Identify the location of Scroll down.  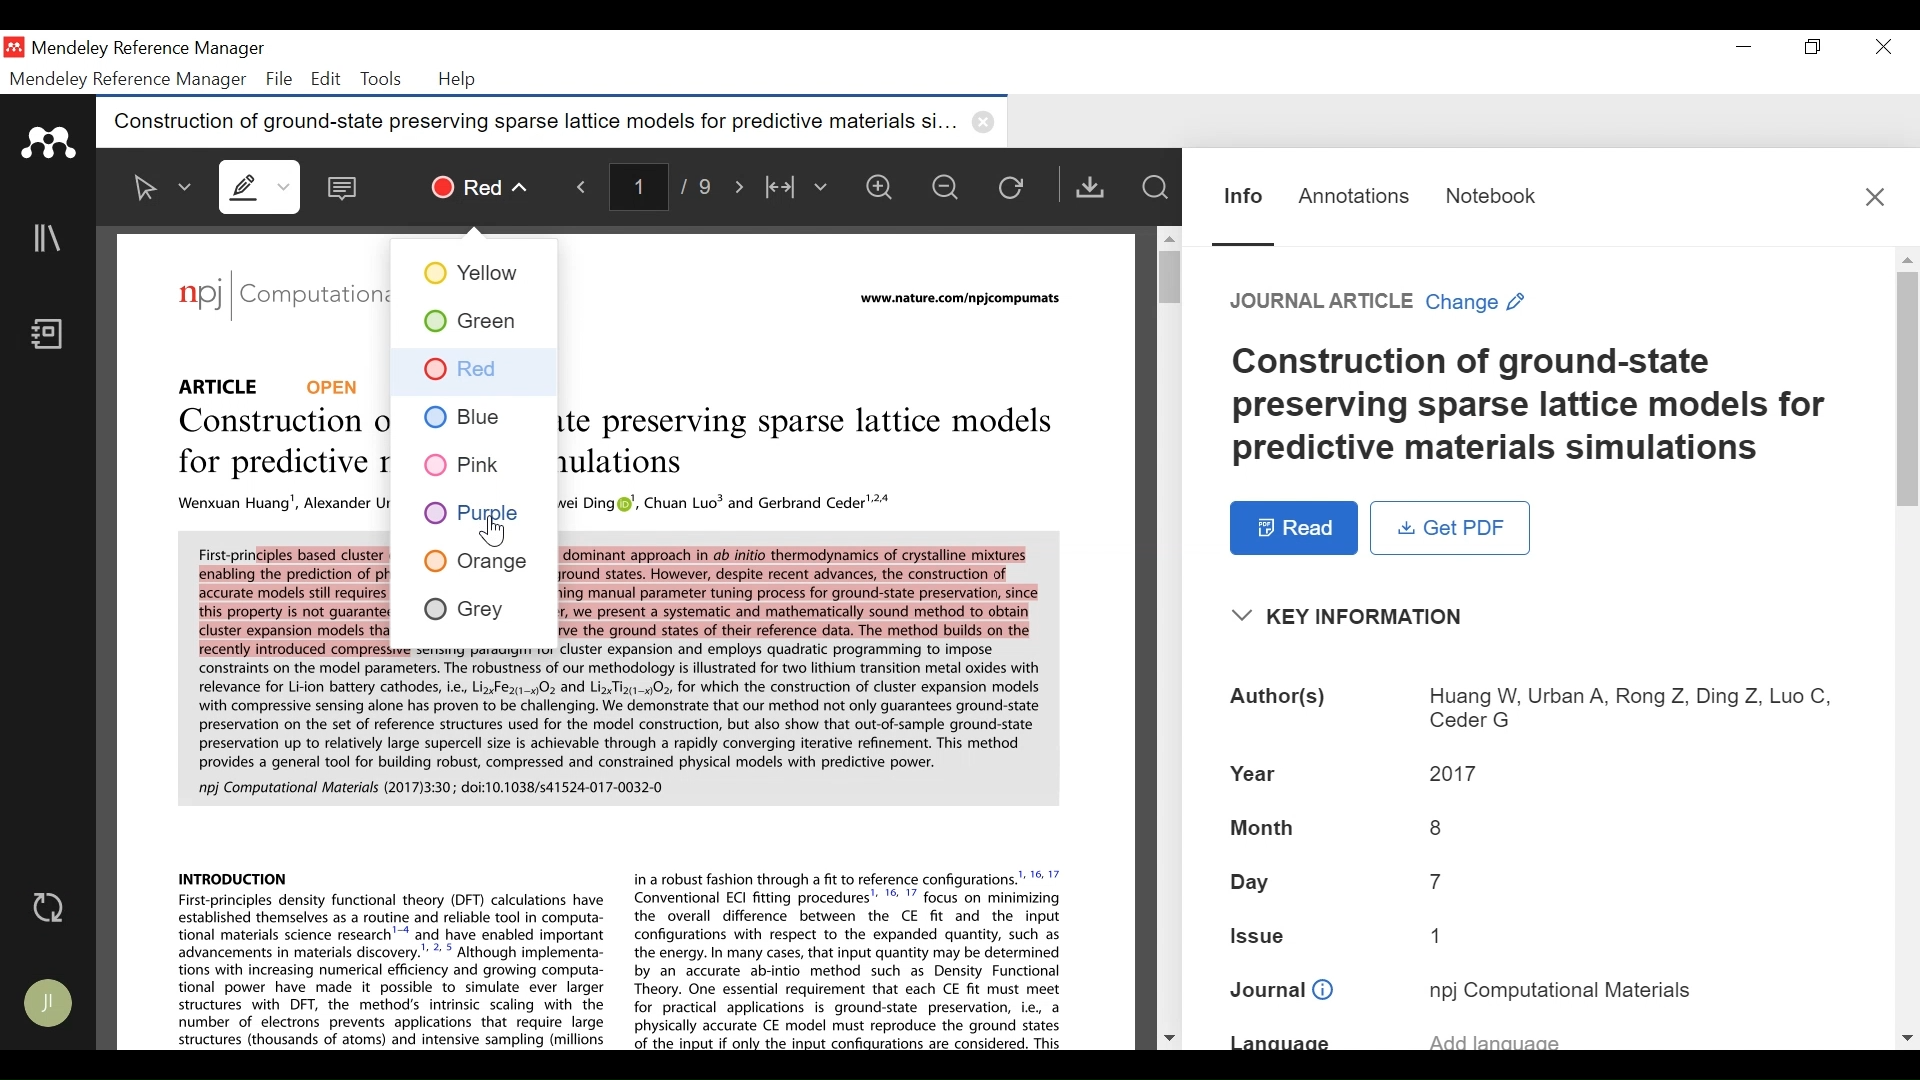
(1168, 1039).